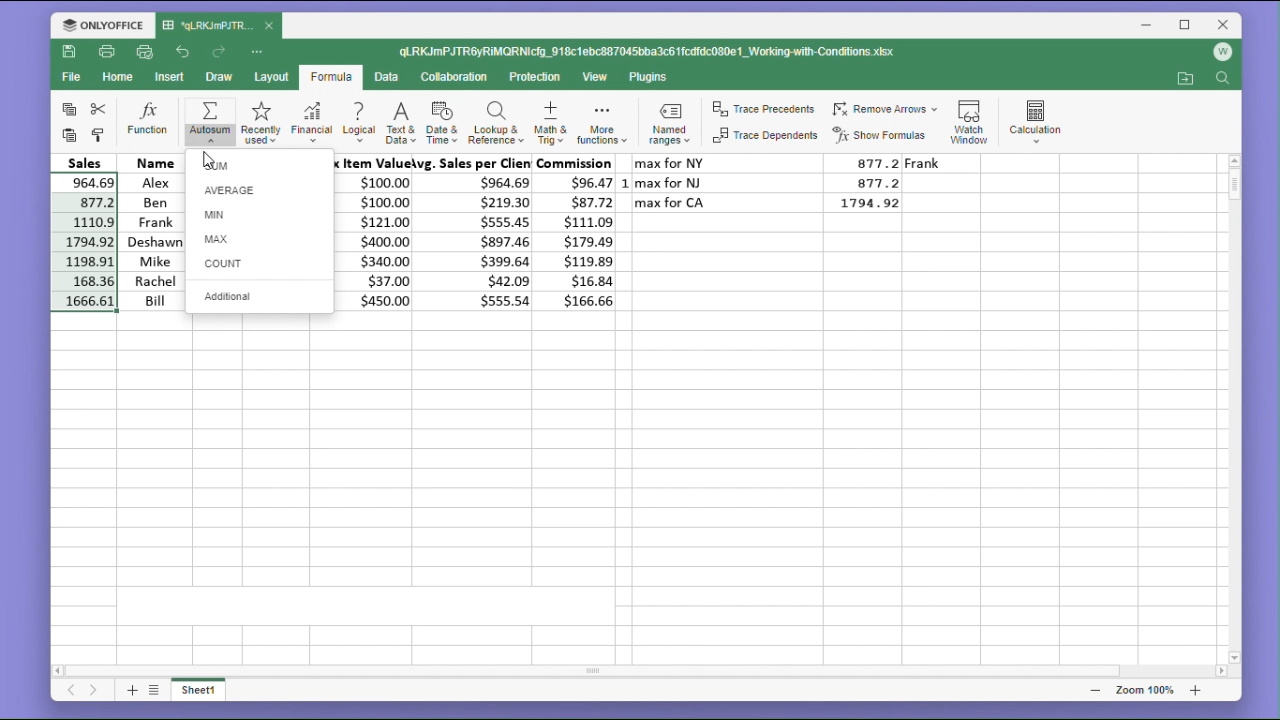 The image size is (1280, 720). What do you see at coordinates (258, 165) in the screenshot?
I see `sum` at bounding box center [258, 165].